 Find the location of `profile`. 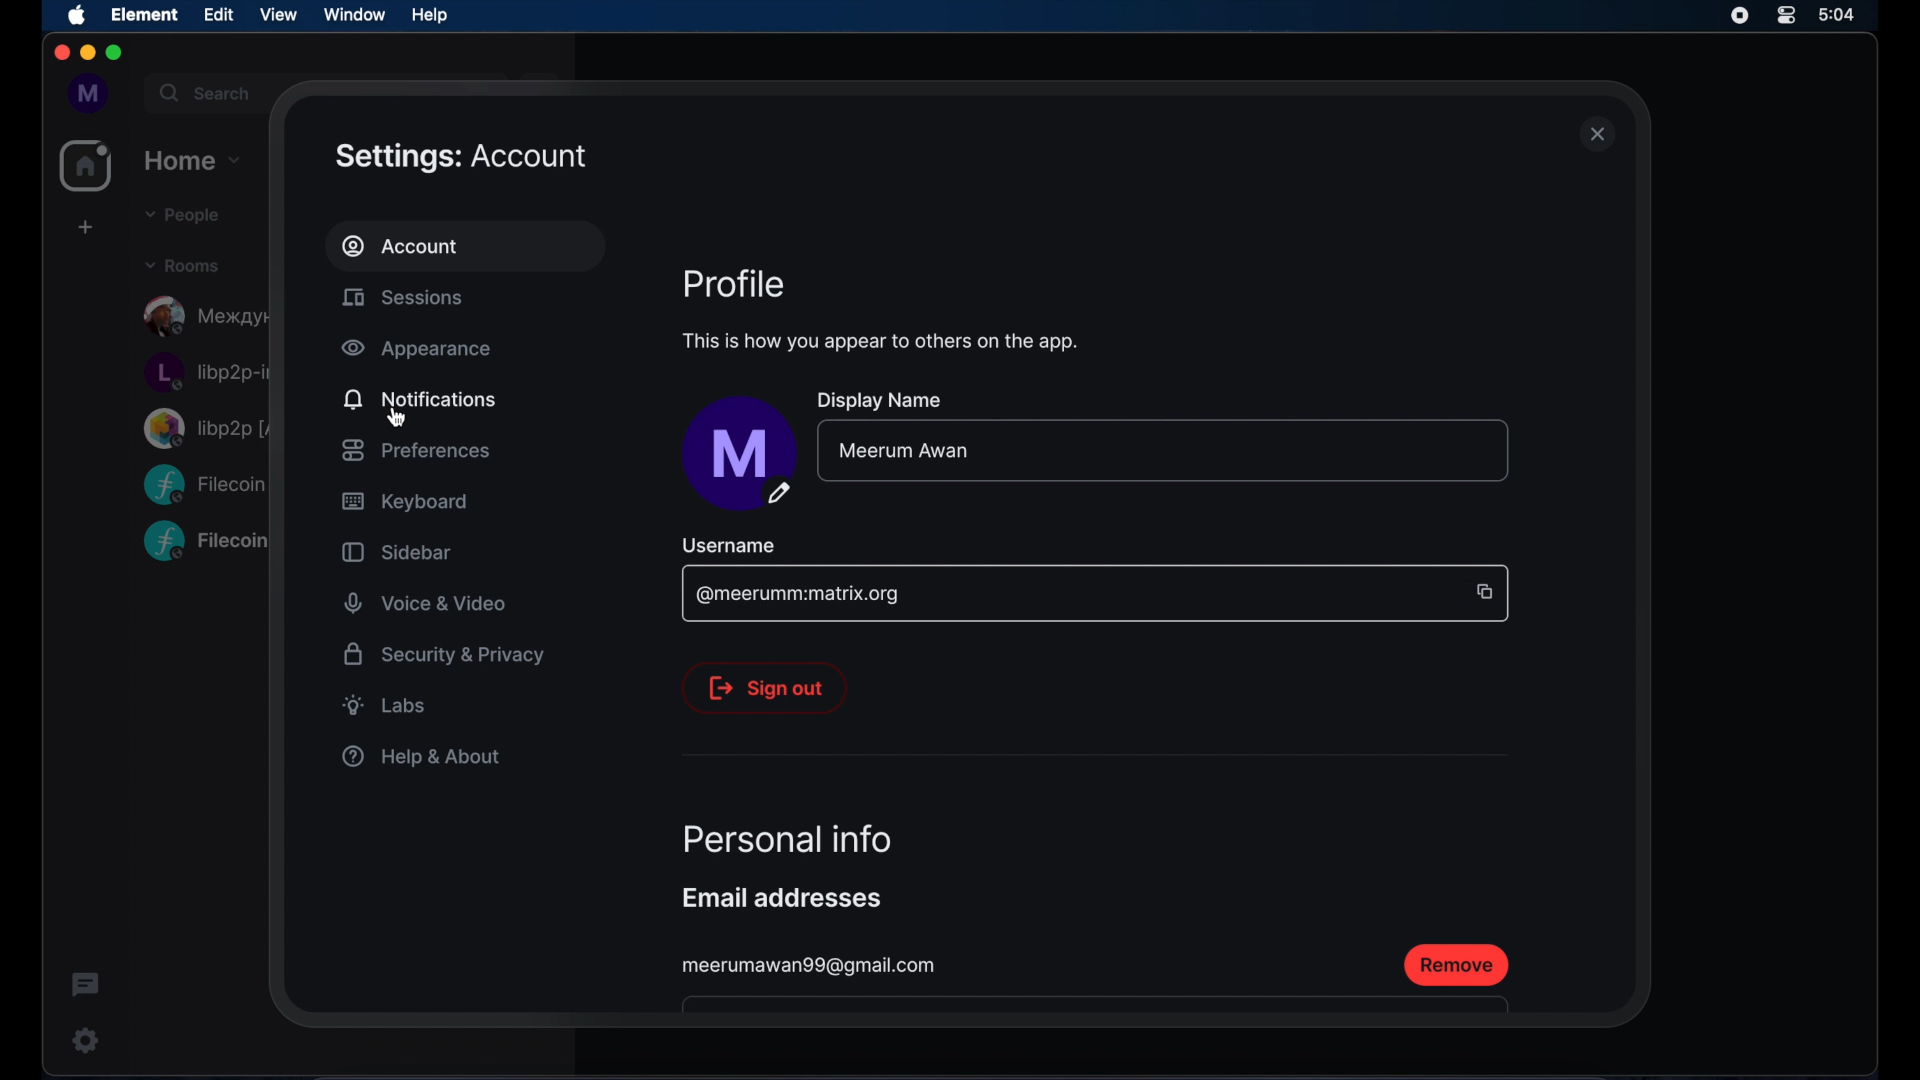

profile is located at coordinates (734, 284).